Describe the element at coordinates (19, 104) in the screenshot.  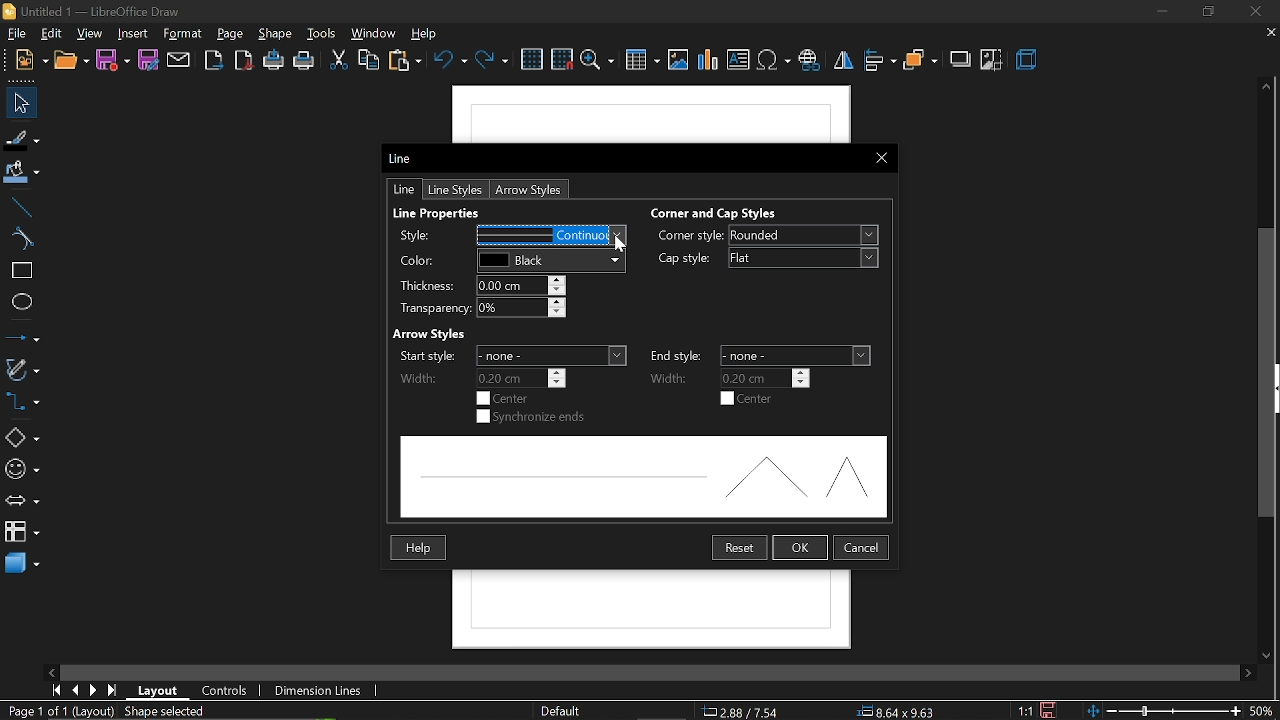
I see `select` at that location.